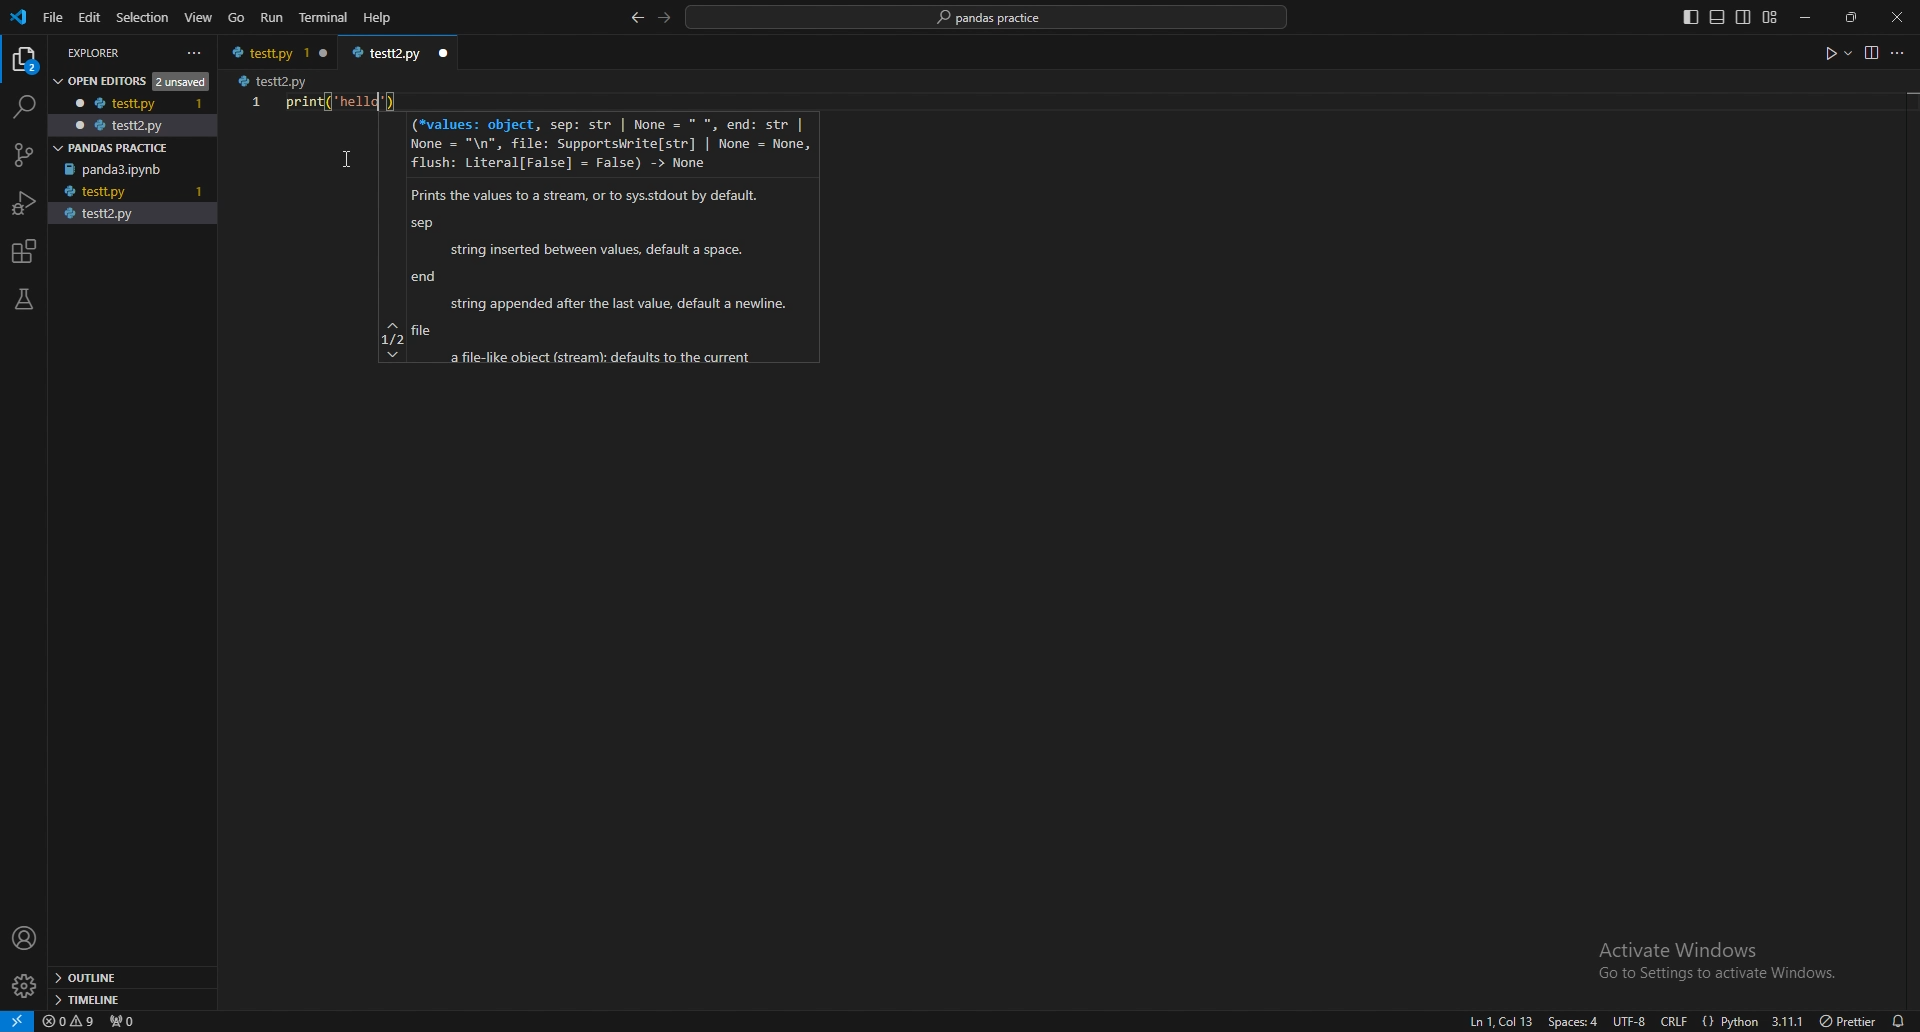 This screenshot has height=1032, width=1920. What do you see at coordinates (274, 18) in the screenshot?
I see `run` at bounding box center [274, 18].